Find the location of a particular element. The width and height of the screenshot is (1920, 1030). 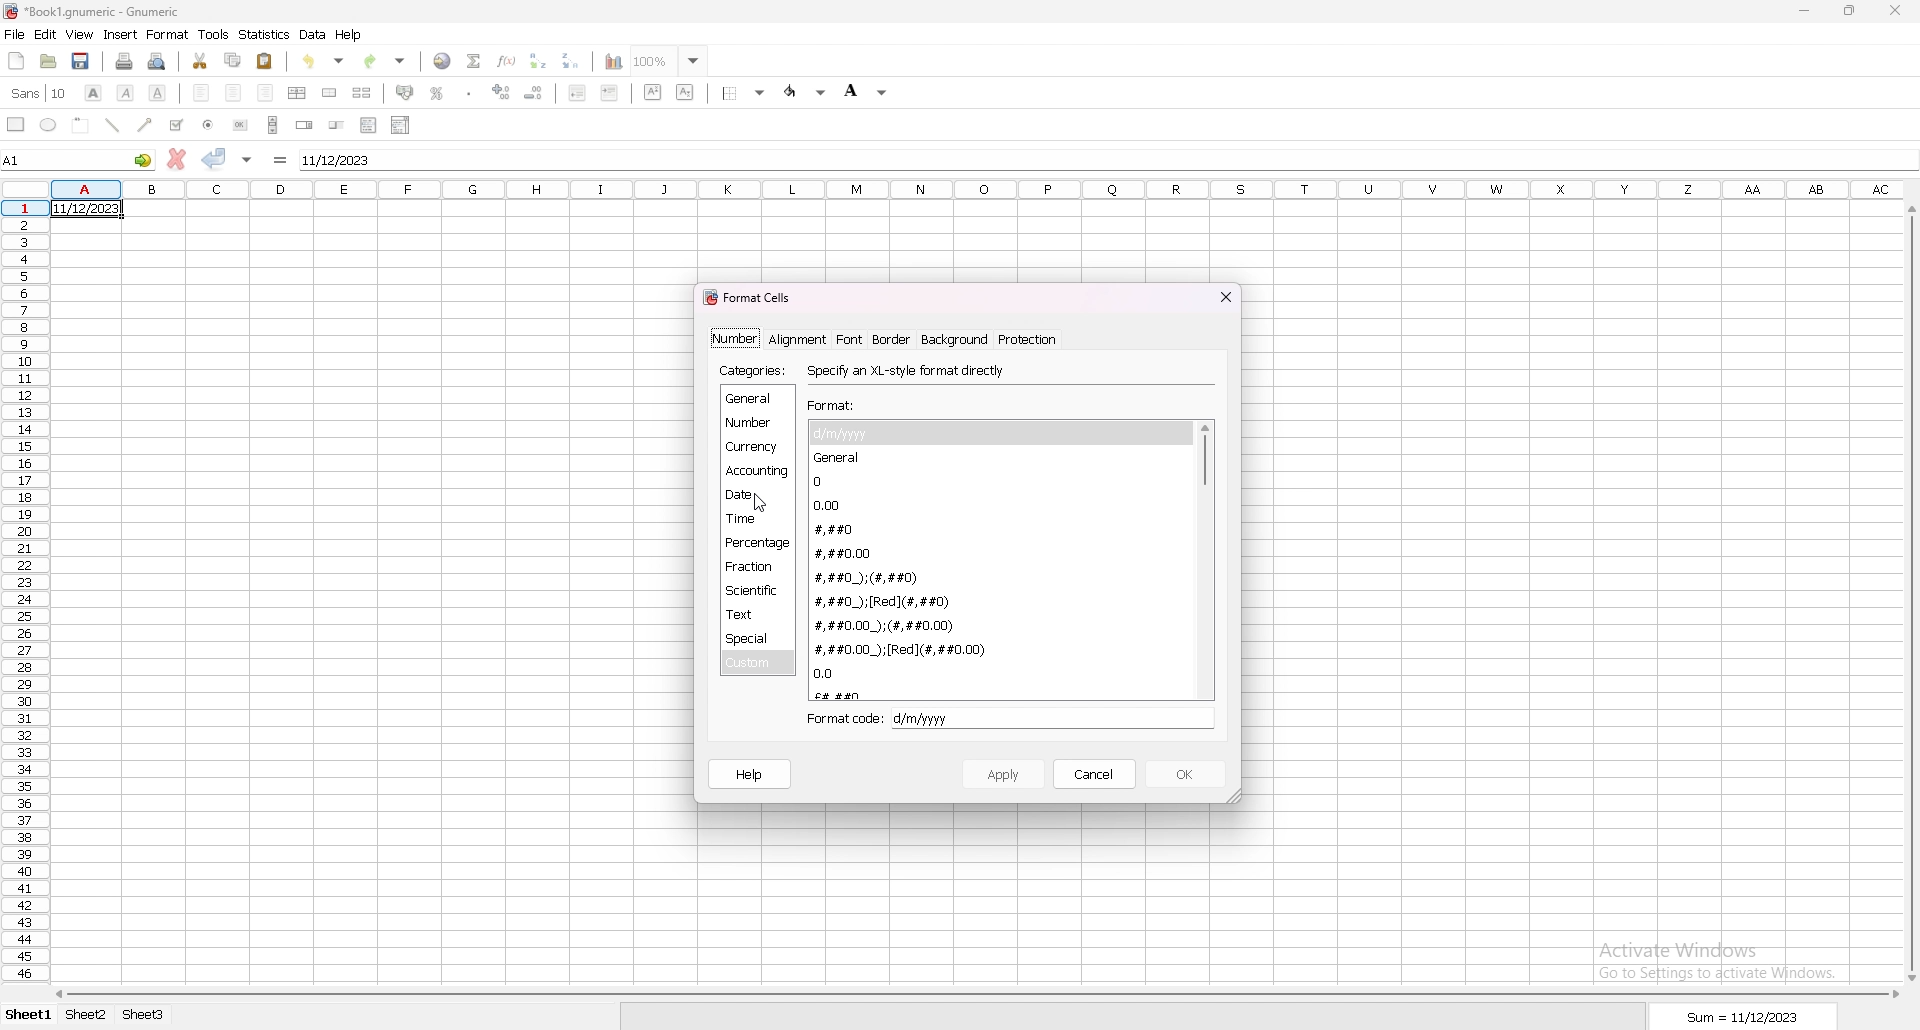

number is located at coordinates (750, 421).